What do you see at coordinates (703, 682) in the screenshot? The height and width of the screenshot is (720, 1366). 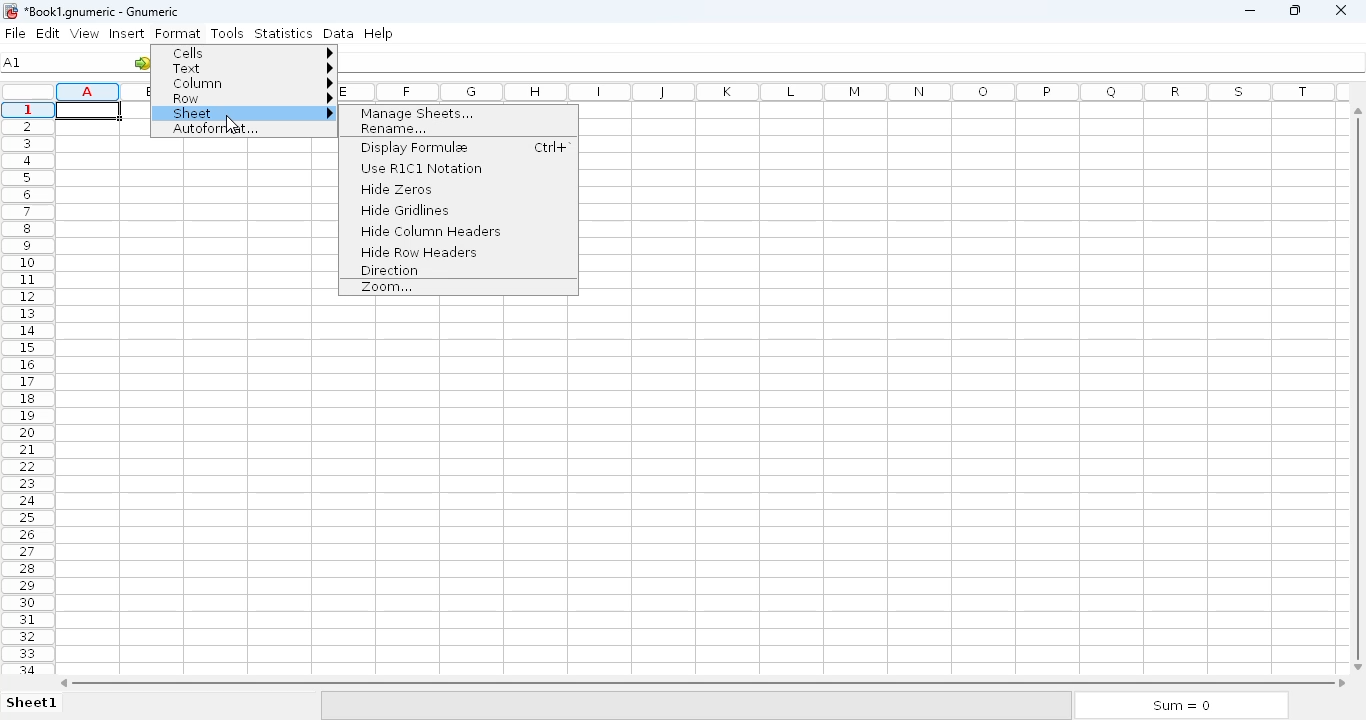 I see `horizontal scroll bar` at bounding box center [703, 682].